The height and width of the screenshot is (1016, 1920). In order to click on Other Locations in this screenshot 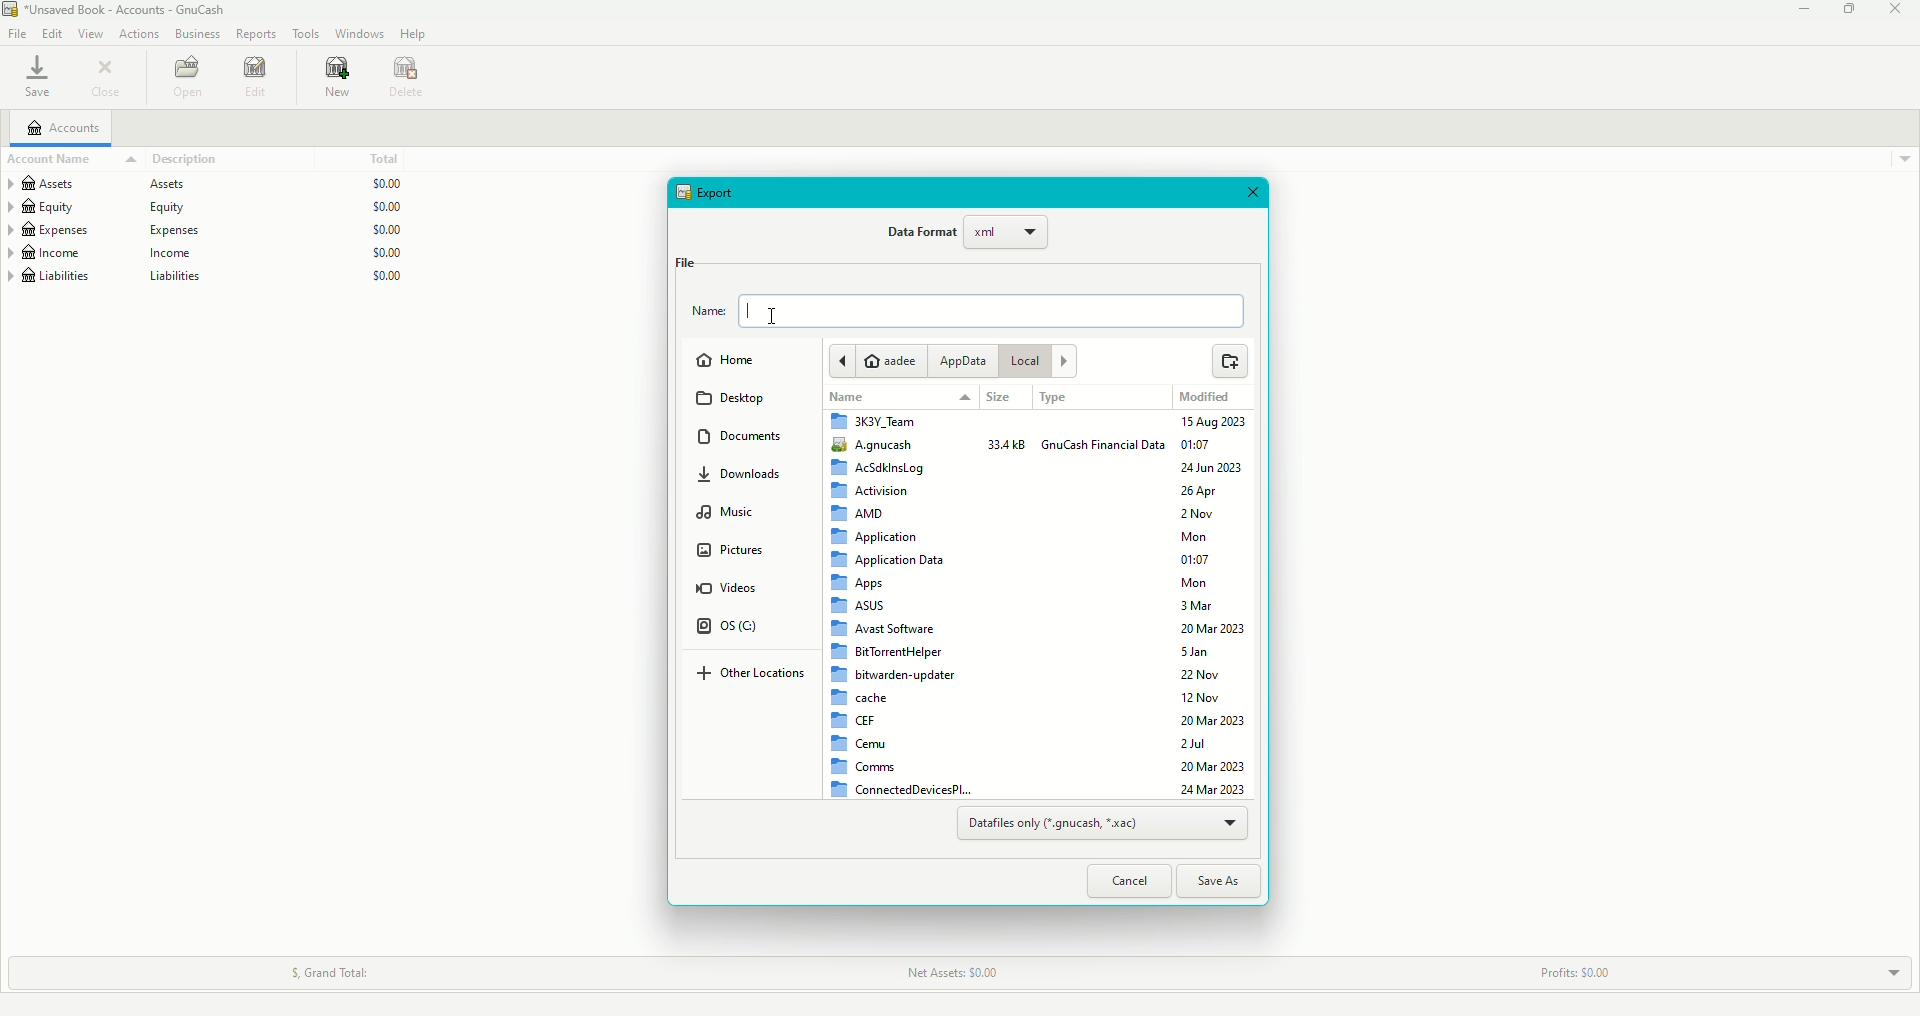, I will do `click(756, 675)`.